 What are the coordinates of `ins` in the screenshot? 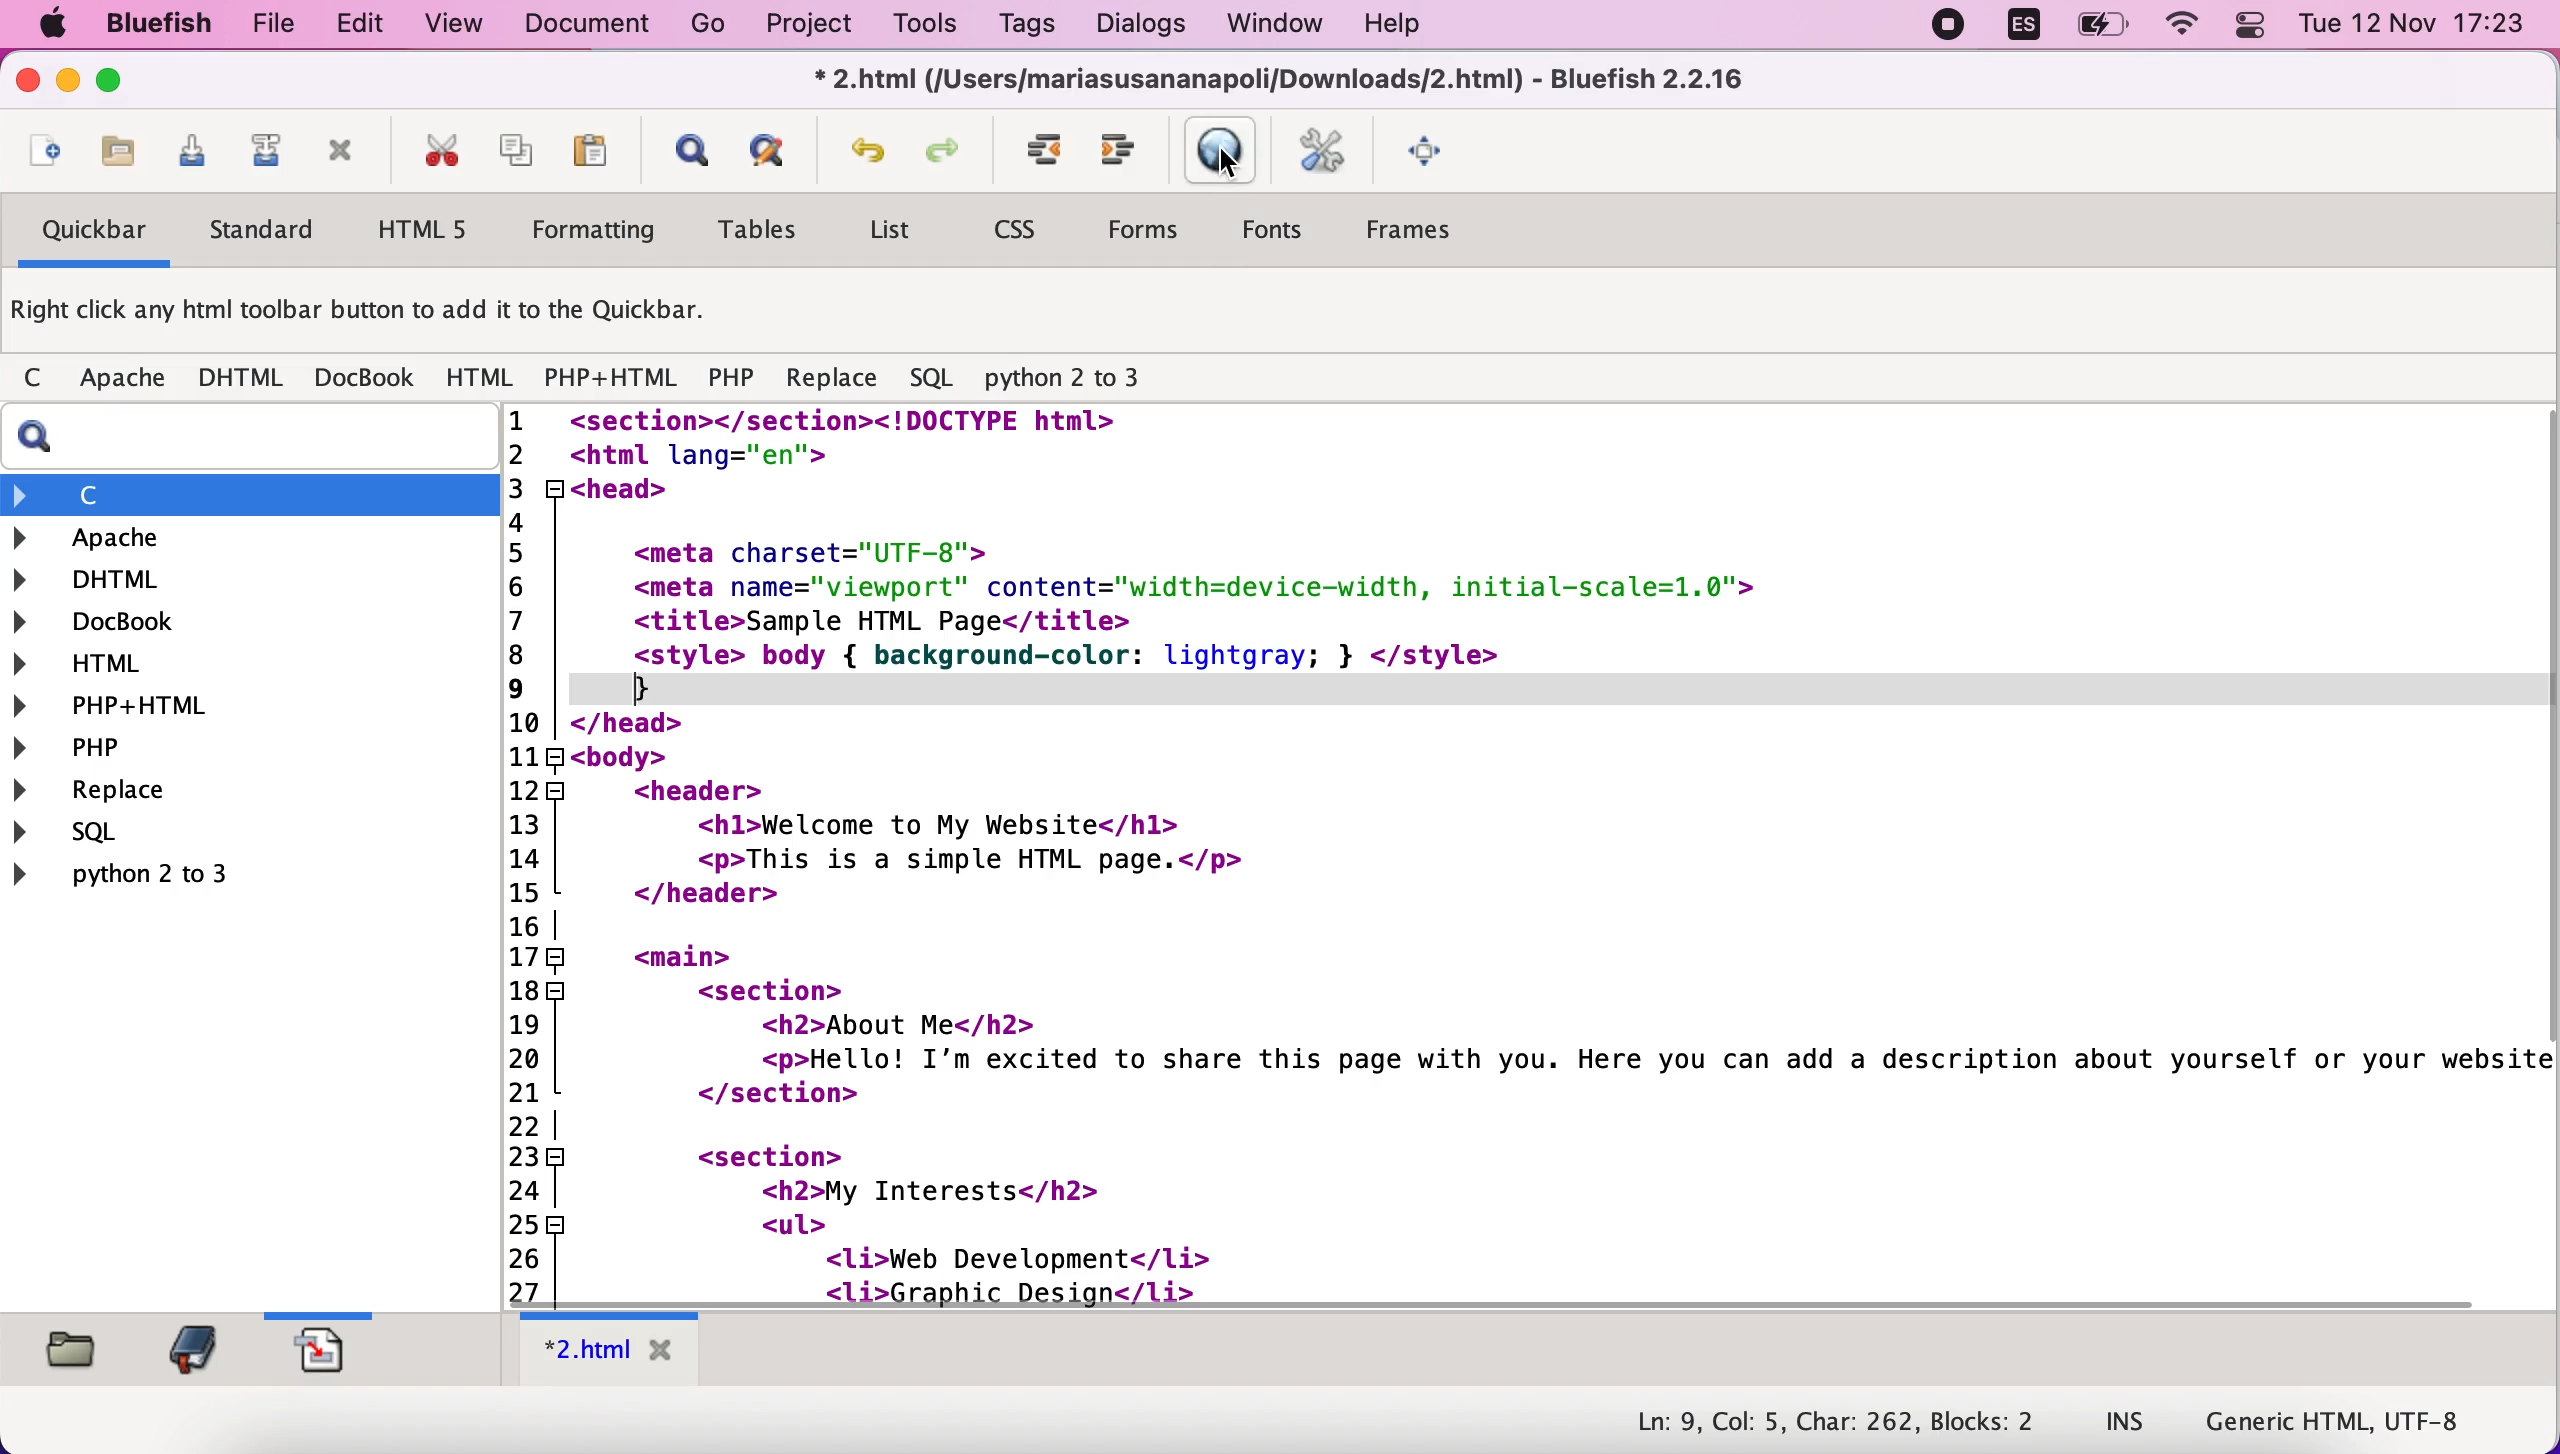 It's located at (2125, 1425).